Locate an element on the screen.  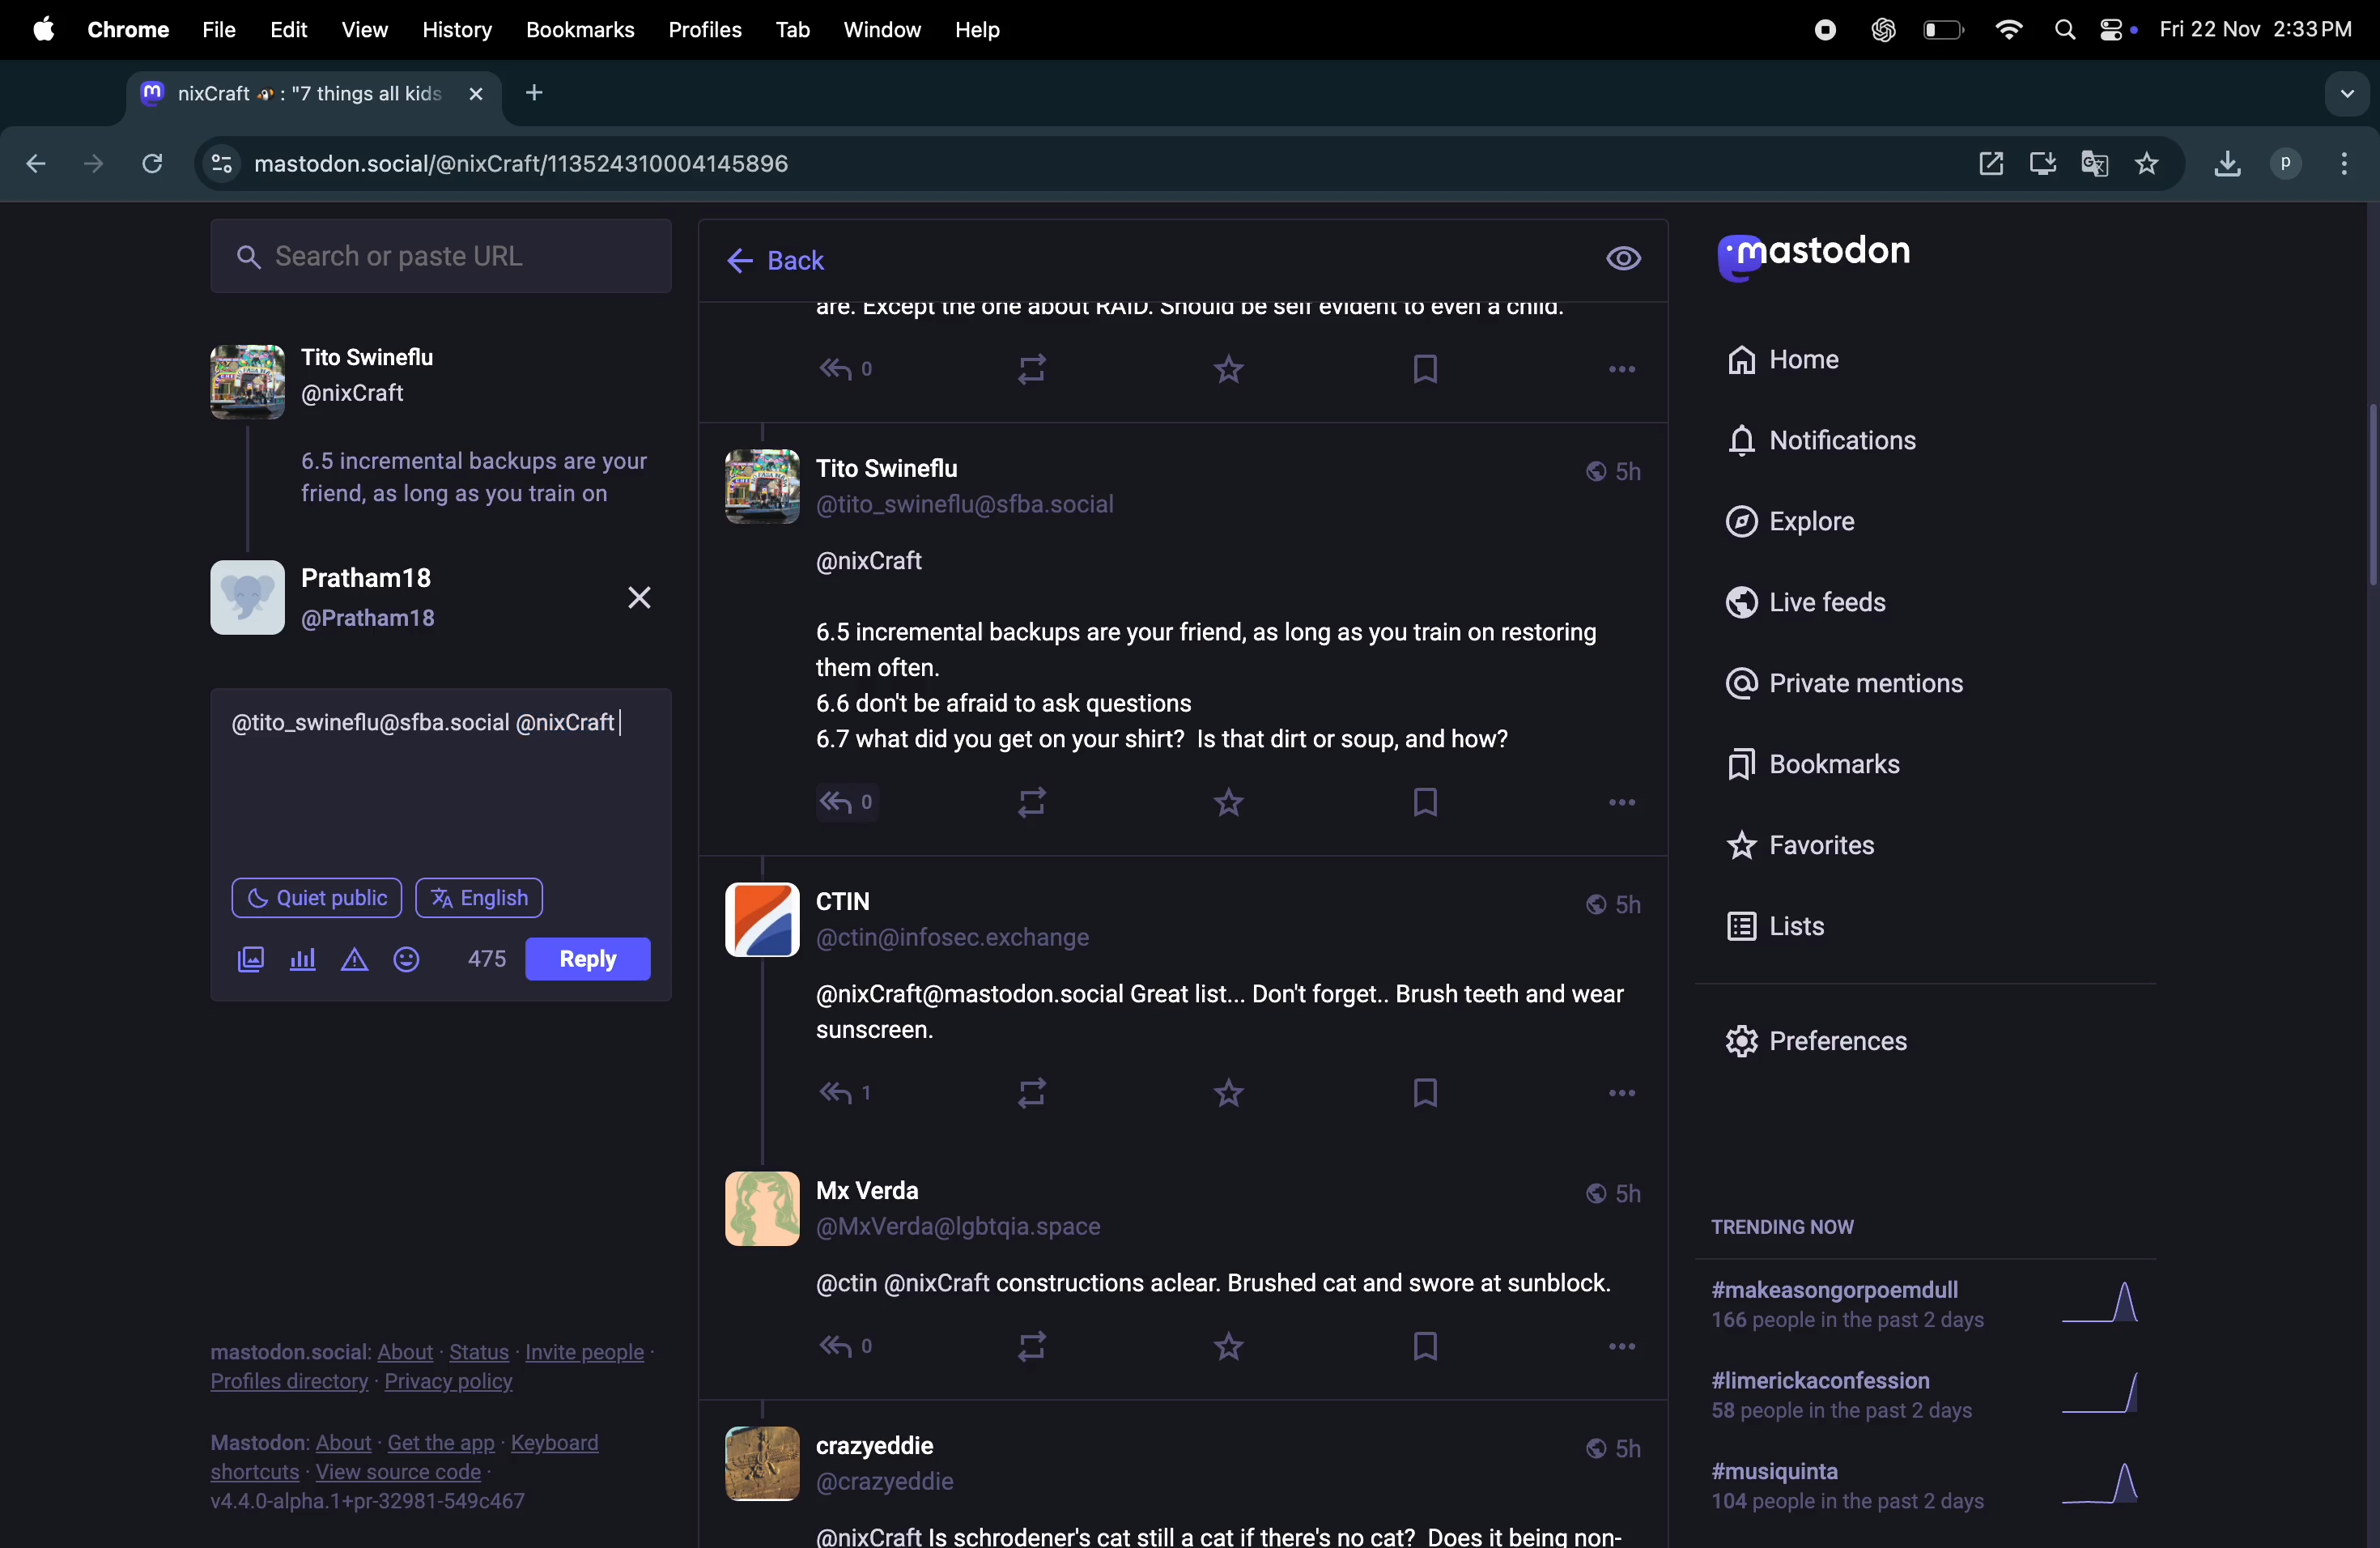
battery is located at coordinates (1946, 30).